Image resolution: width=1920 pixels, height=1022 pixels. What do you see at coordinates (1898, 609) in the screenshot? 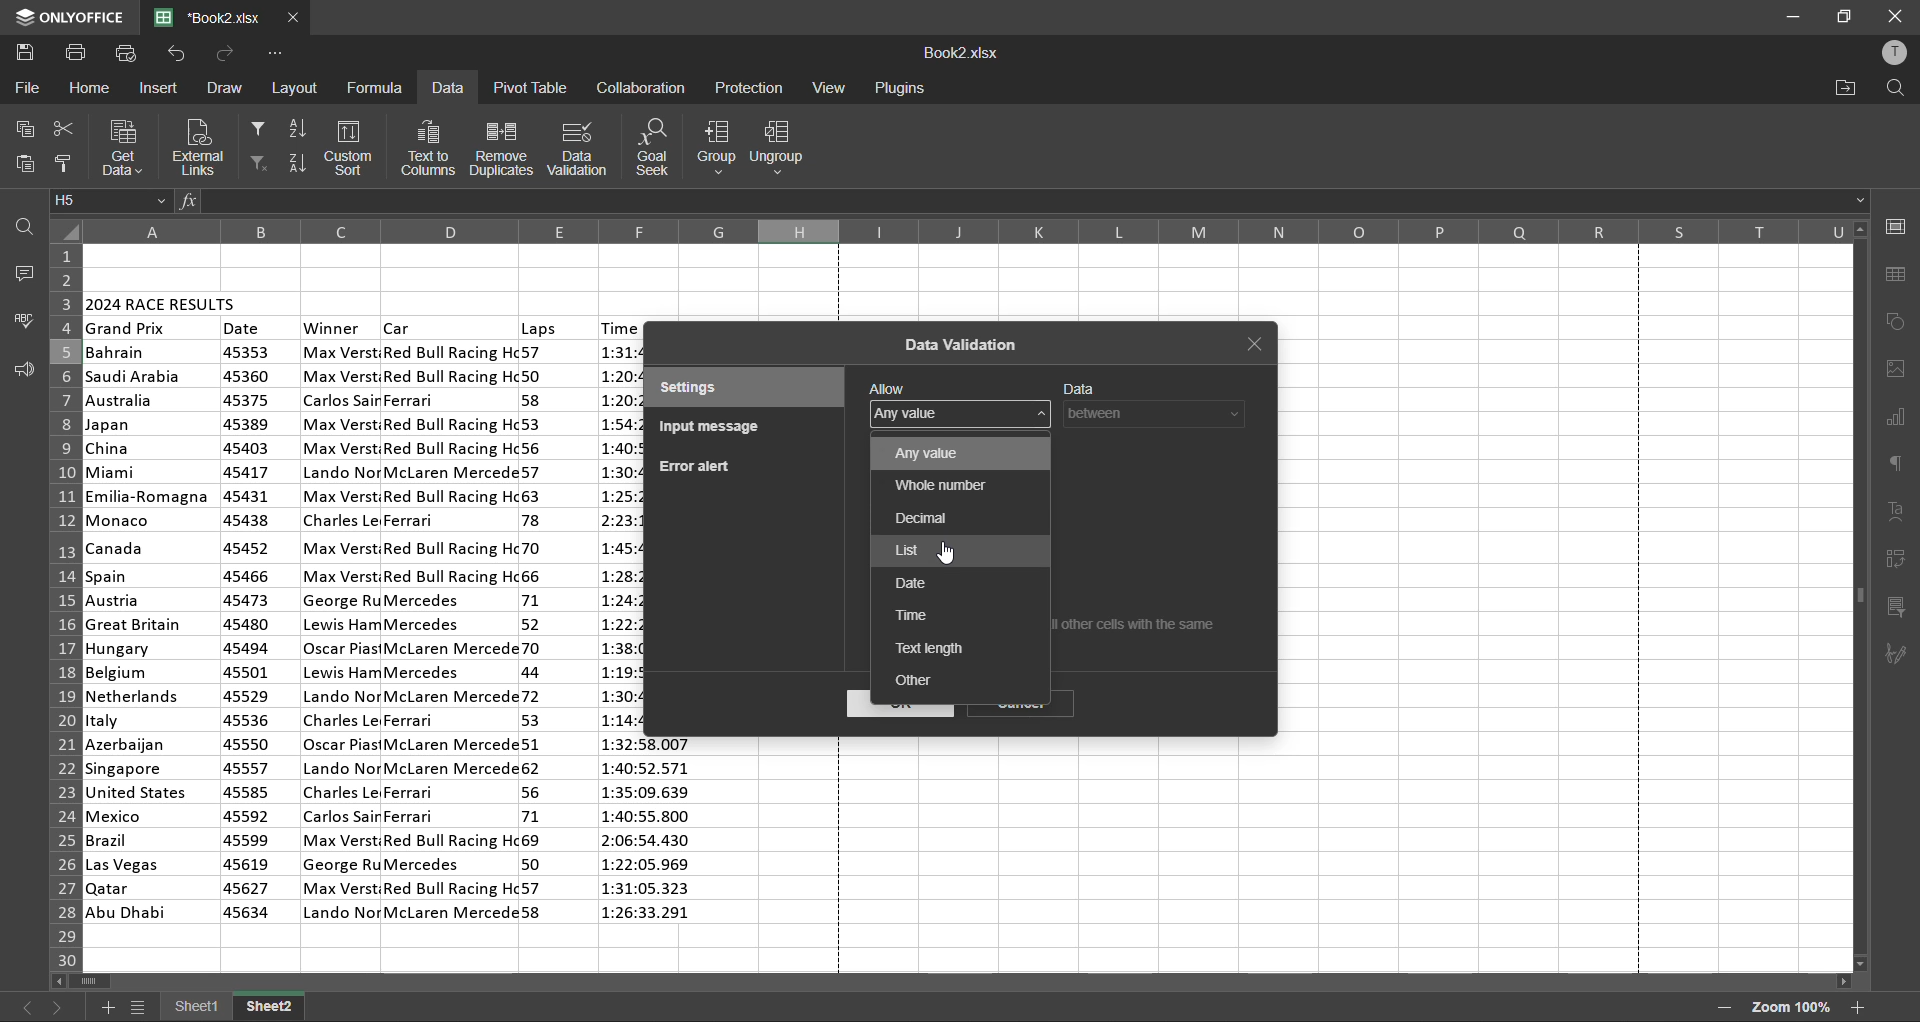
I see `slicer` at bounding box center [1898, 609].